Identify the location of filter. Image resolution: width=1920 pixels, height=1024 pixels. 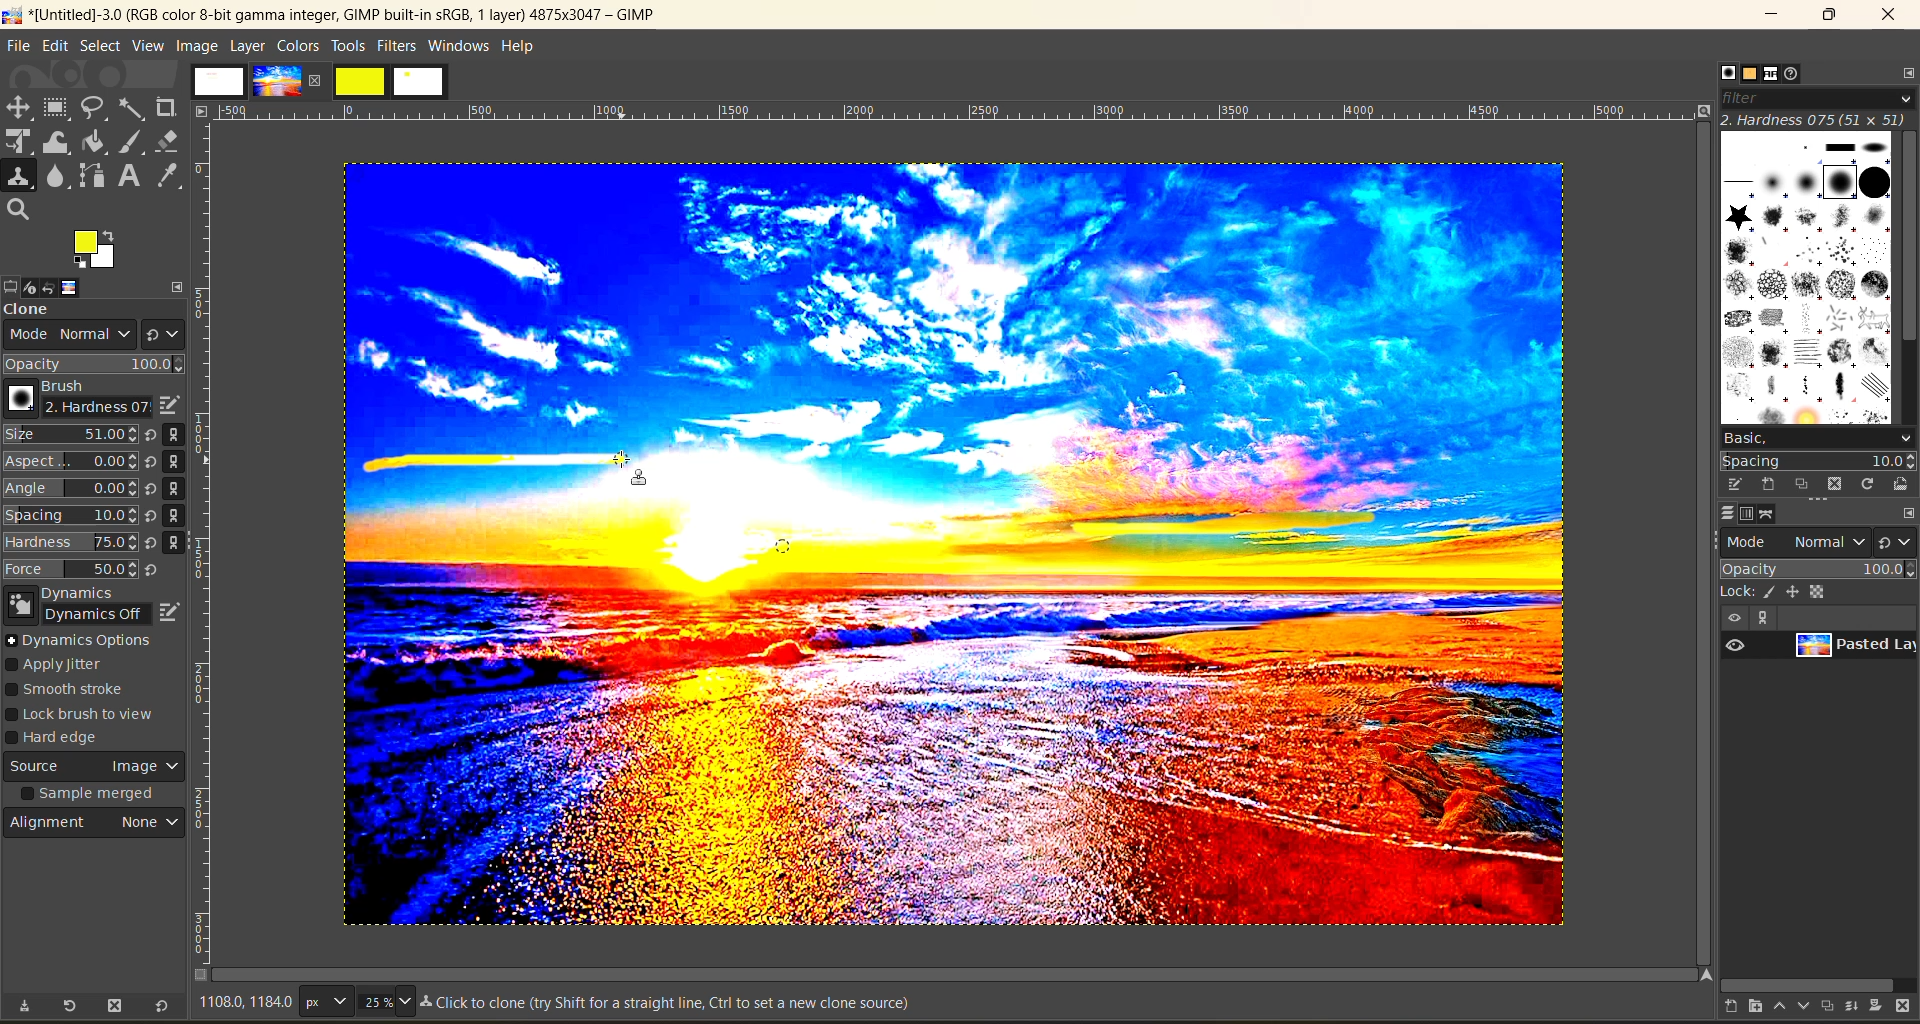
(1815, 97).